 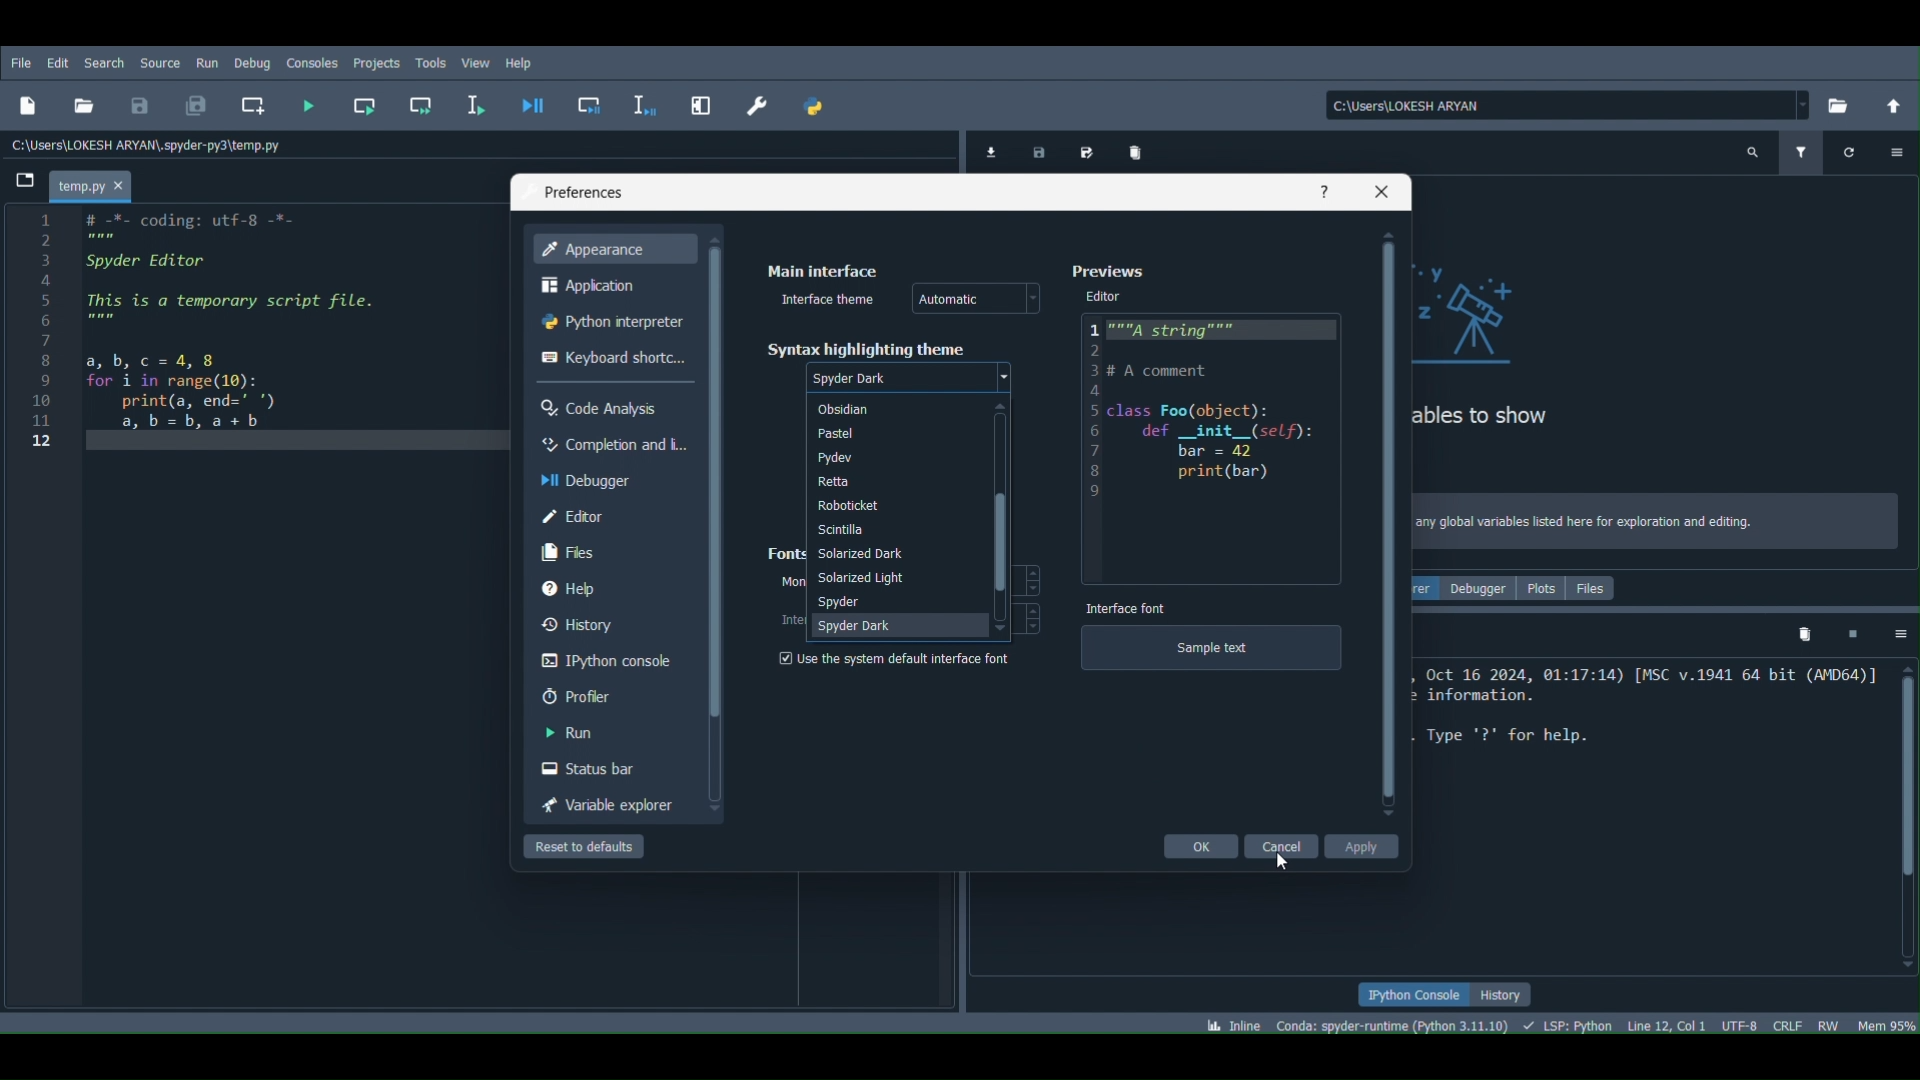 What do you see at coordinates (476, 62) in the screenshot?
I see `View` at bounding box center [476, 62].